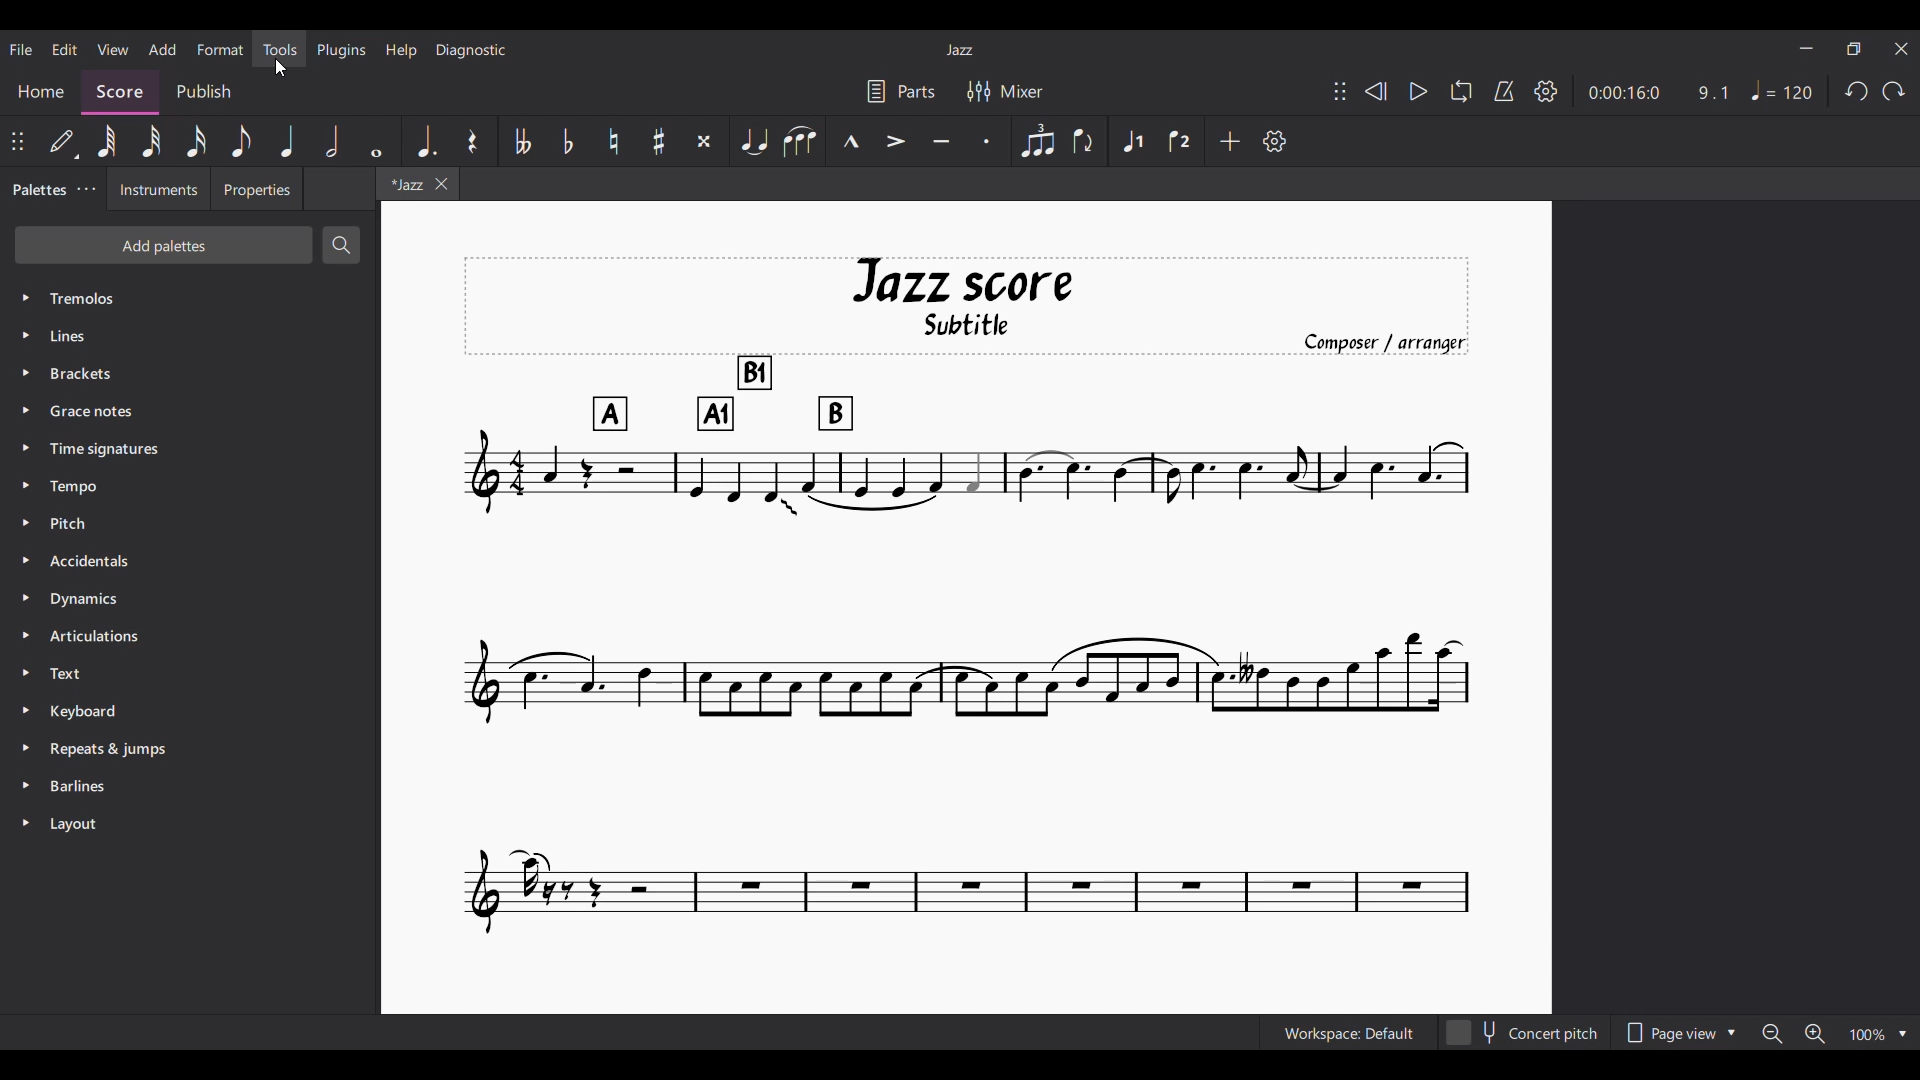 This screenshot has width=1920, height=1080. I want to click on Toggle sharp, so click(659, 141).